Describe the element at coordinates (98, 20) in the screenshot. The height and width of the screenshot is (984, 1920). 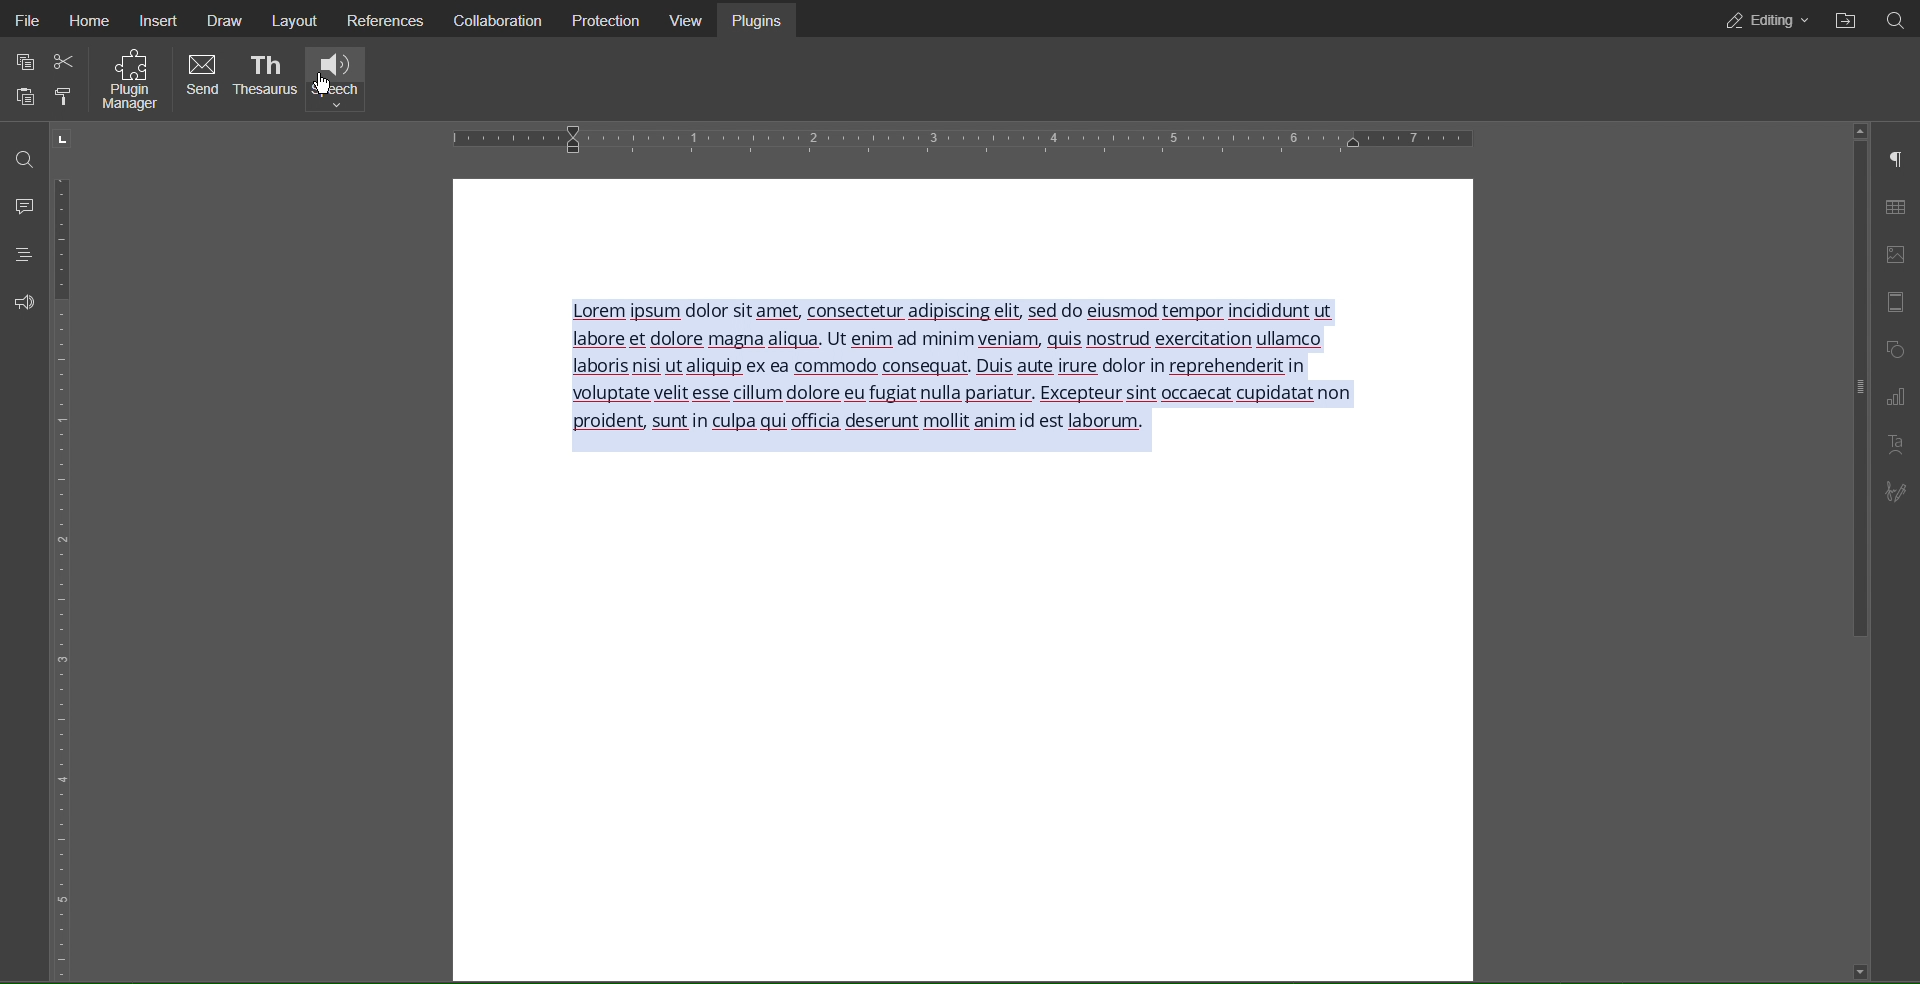
I see `Home` at that location.